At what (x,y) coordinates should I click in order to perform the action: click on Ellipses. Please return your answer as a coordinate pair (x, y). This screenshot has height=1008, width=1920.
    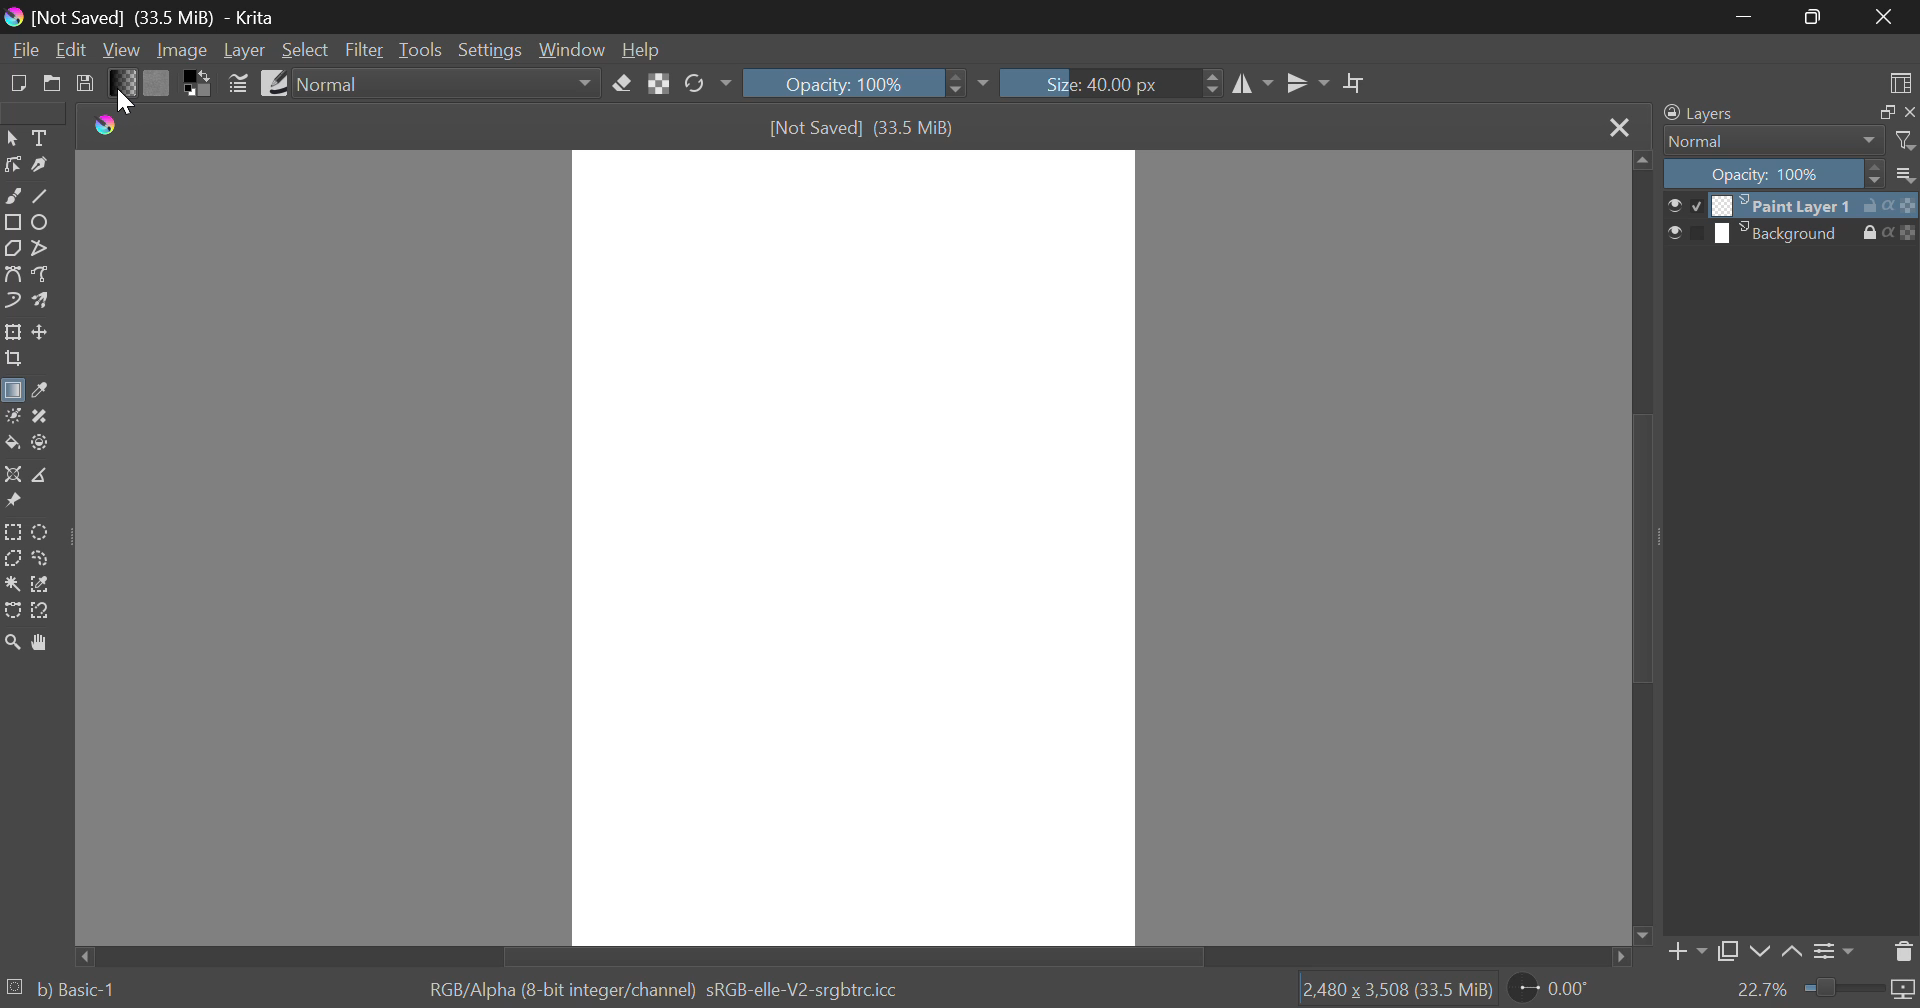
    Looking at the image, I should click on (41, 222).